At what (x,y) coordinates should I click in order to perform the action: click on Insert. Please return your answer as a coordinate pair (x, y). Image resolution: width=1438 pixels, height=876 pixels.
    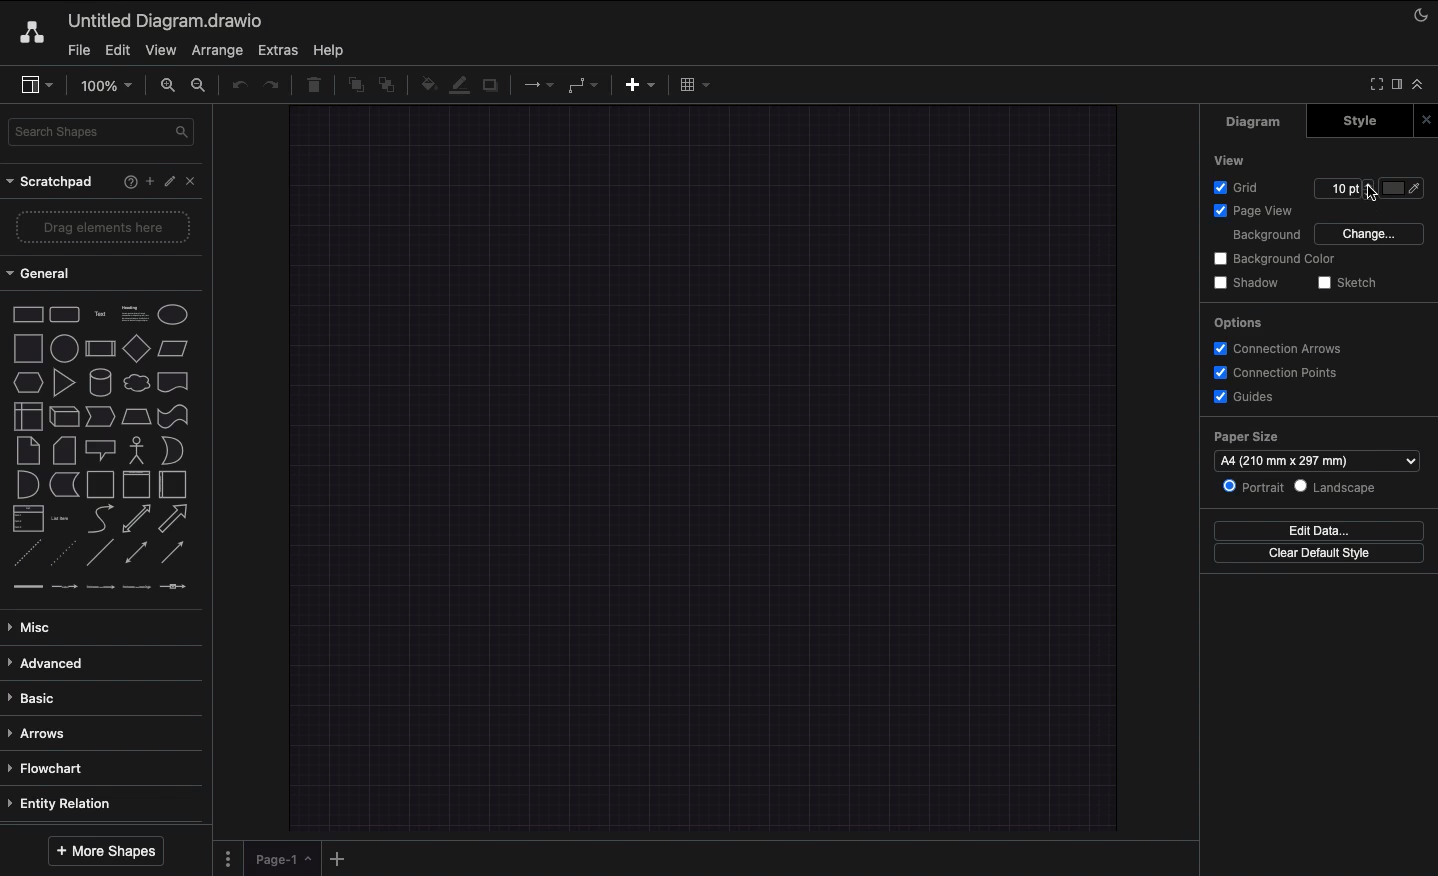
    Looking at the image, I should click on (640, 86).